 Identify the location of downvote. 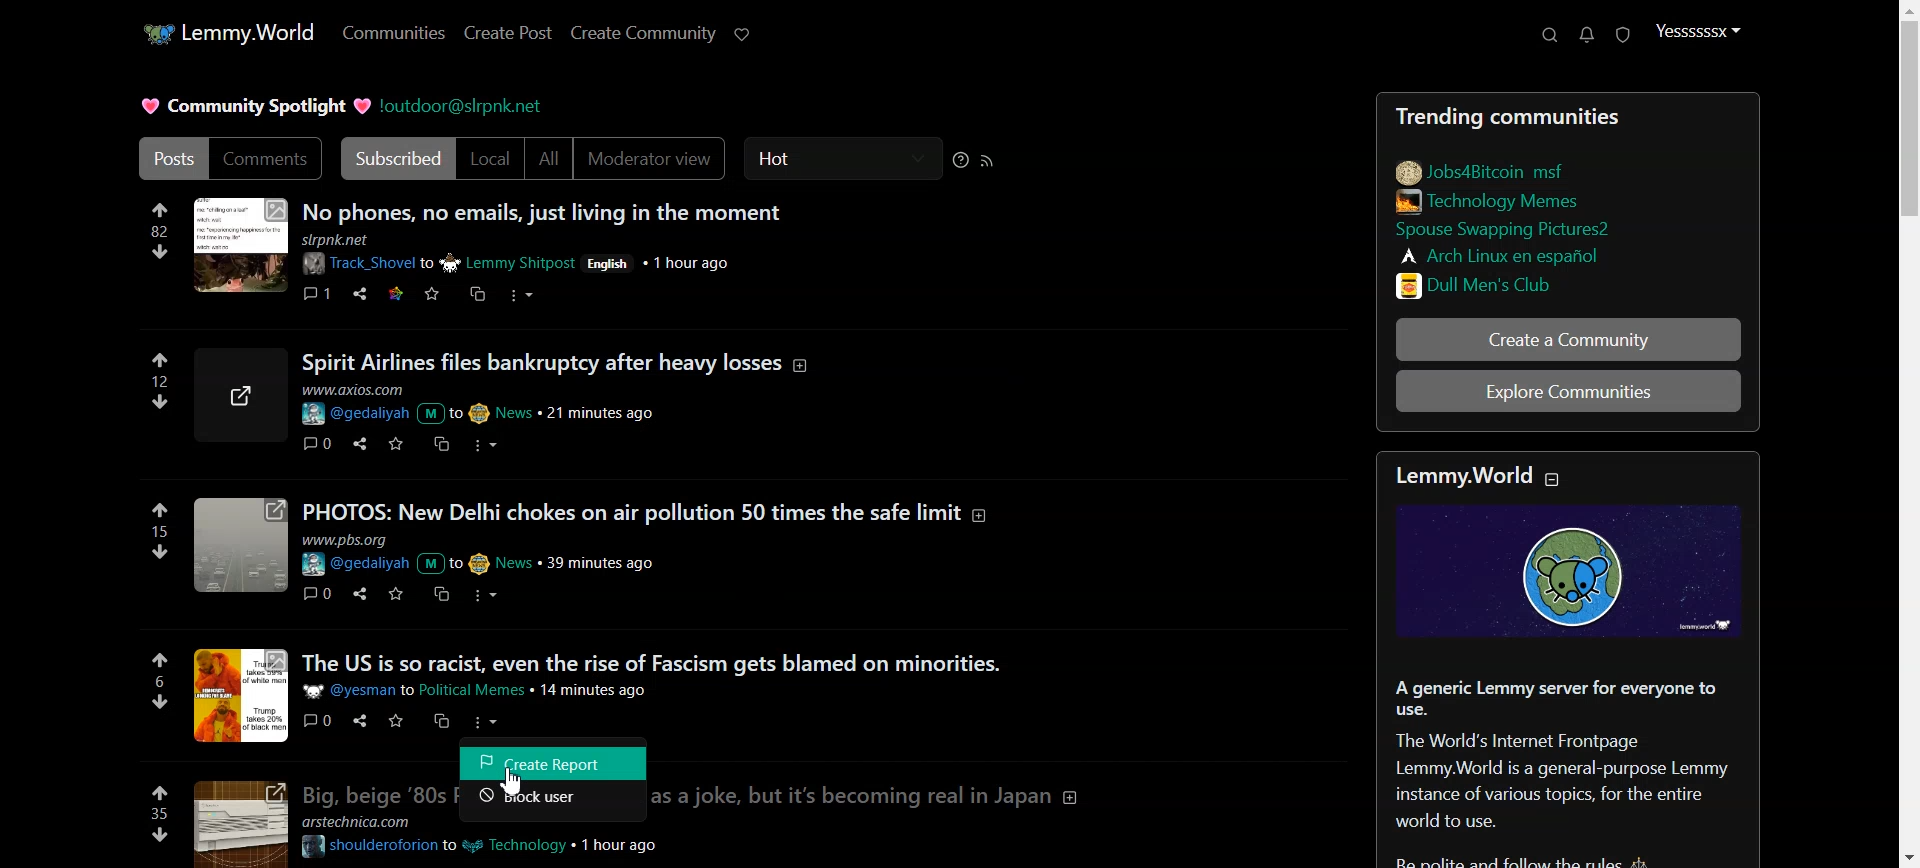
(156, 701).